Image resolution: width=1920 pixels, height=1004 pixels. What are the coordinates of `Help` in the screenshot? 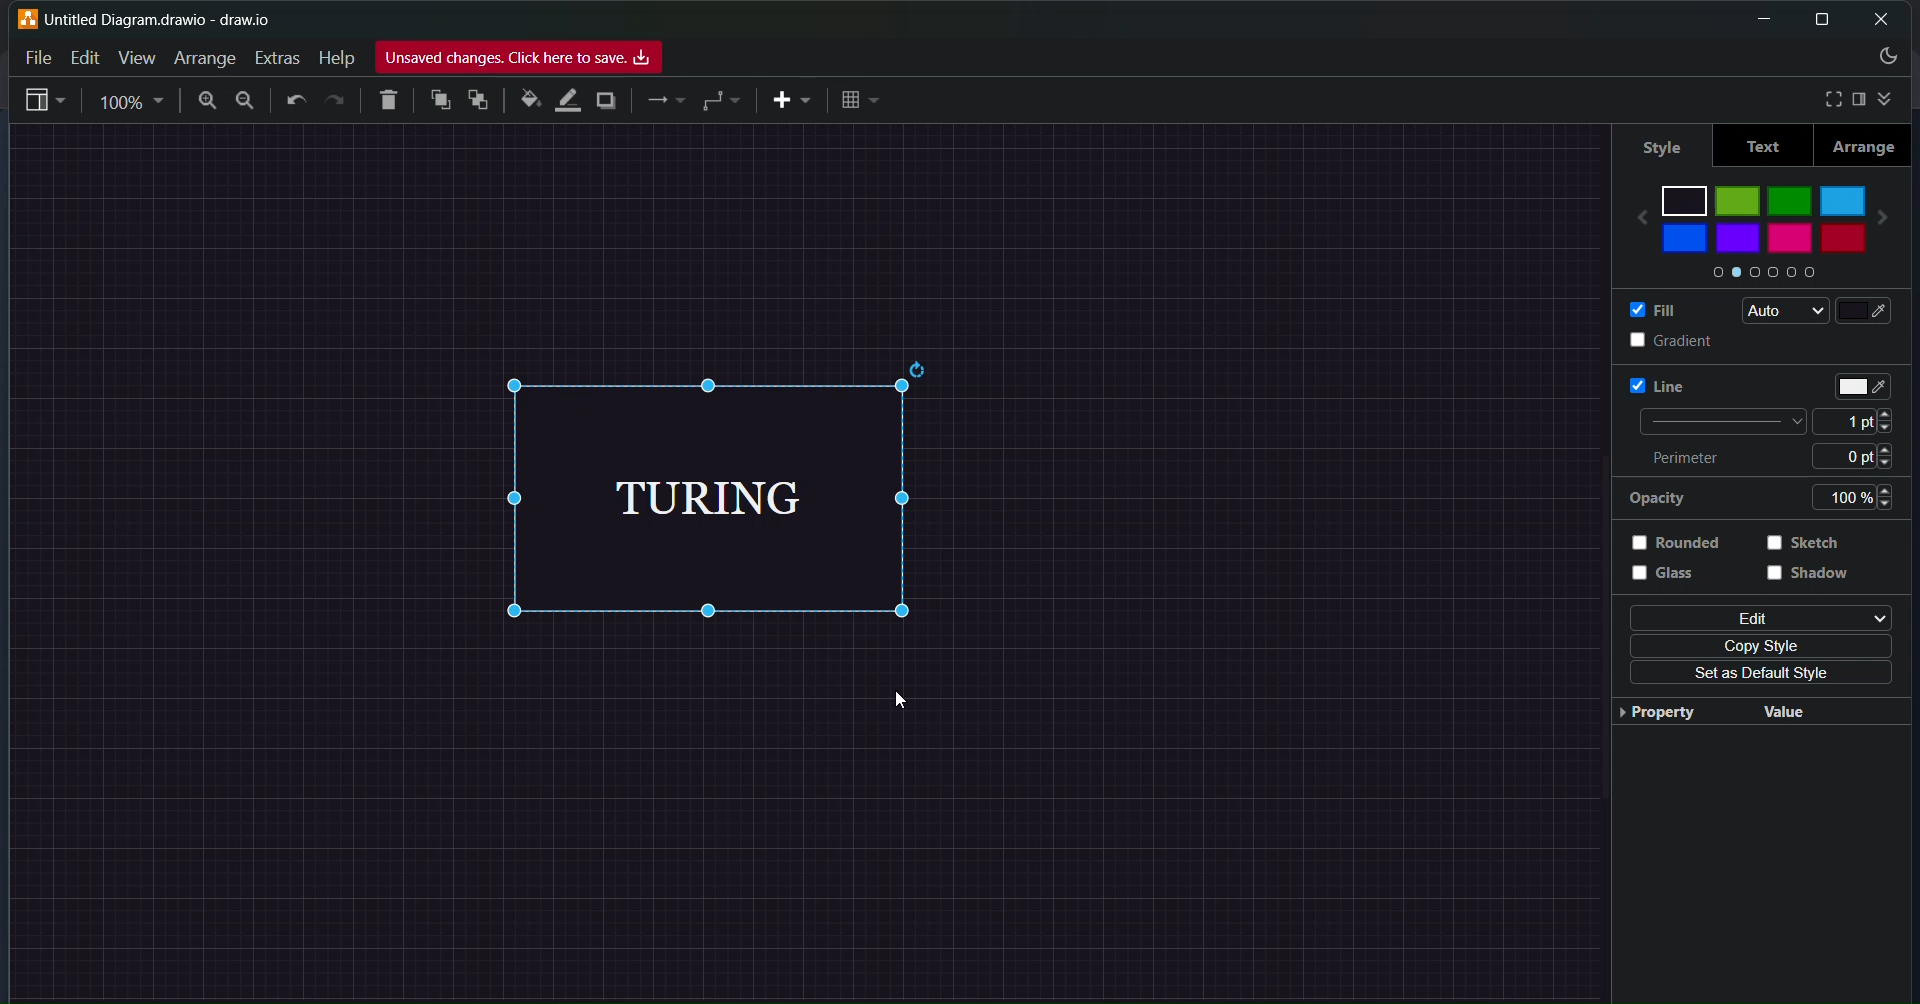 It's located at (335, 58).